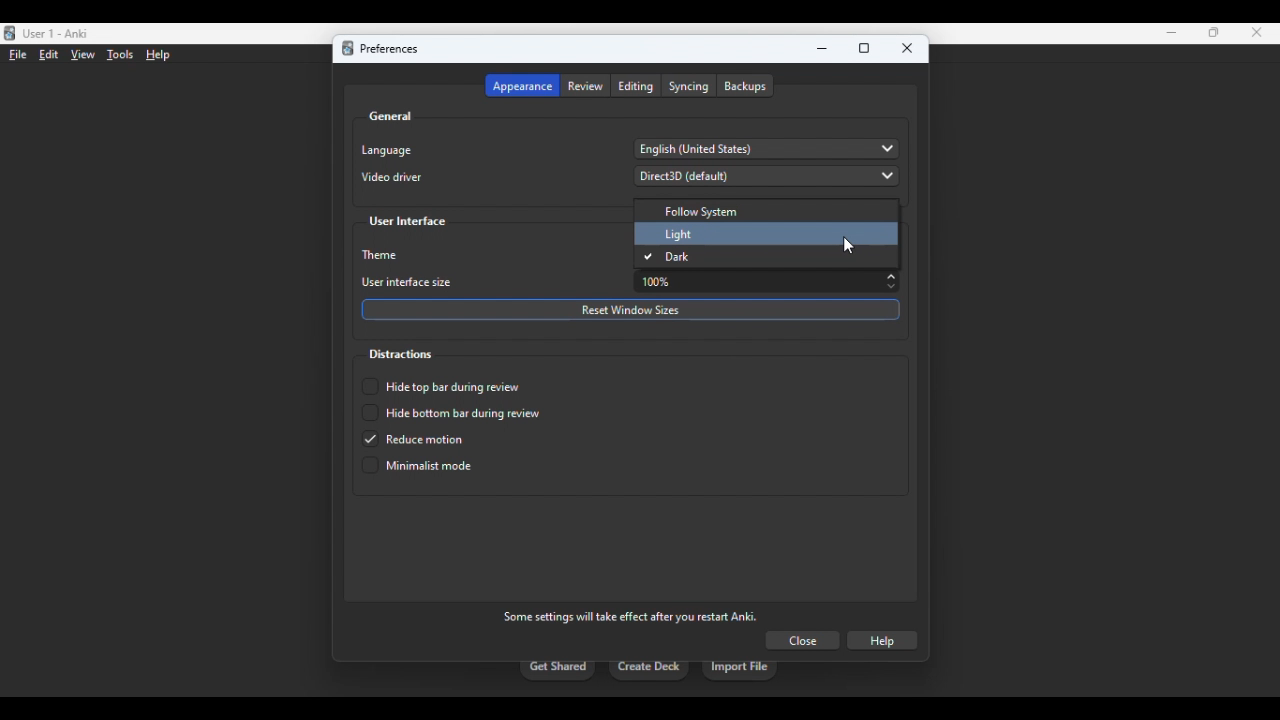  I want to click on reduce motion, so click(413, 439).